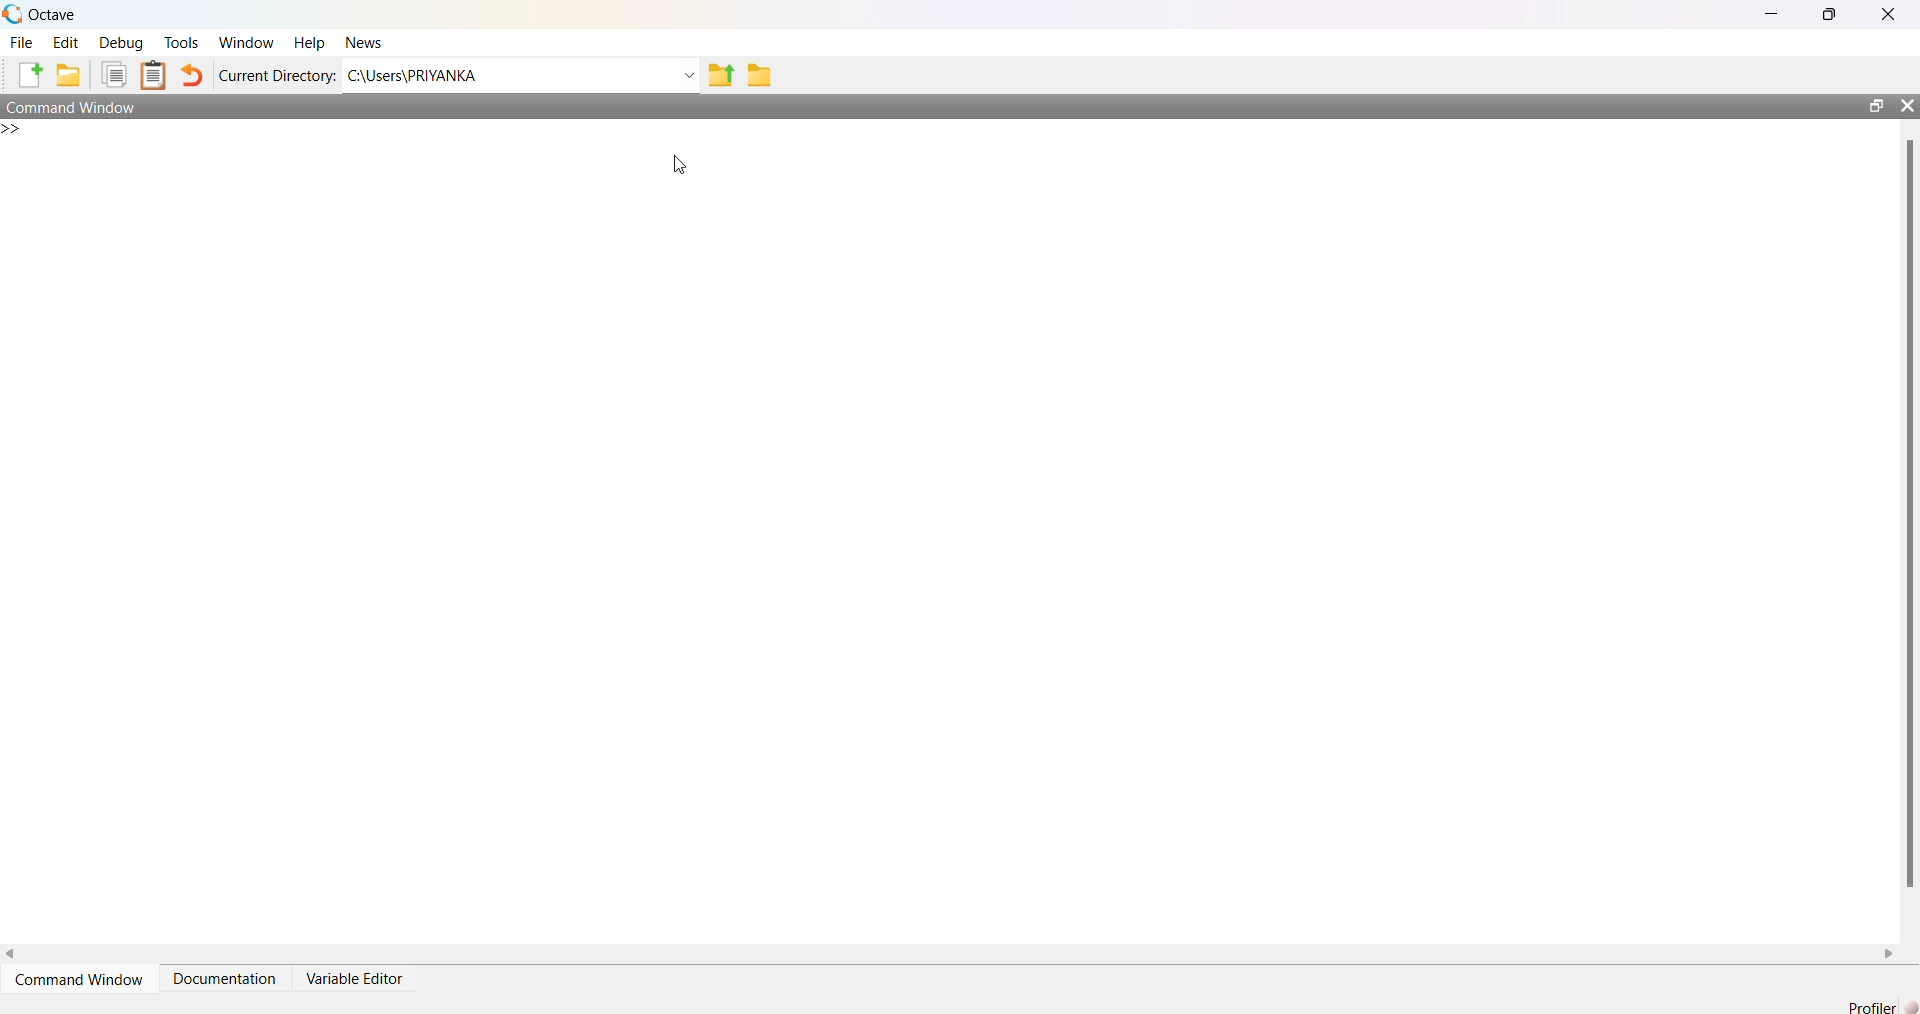 The width and height of the screenshot is (1920, 1014). Describe the element at coordinates (722, 77) in the screenshot. I see `export` at that location.